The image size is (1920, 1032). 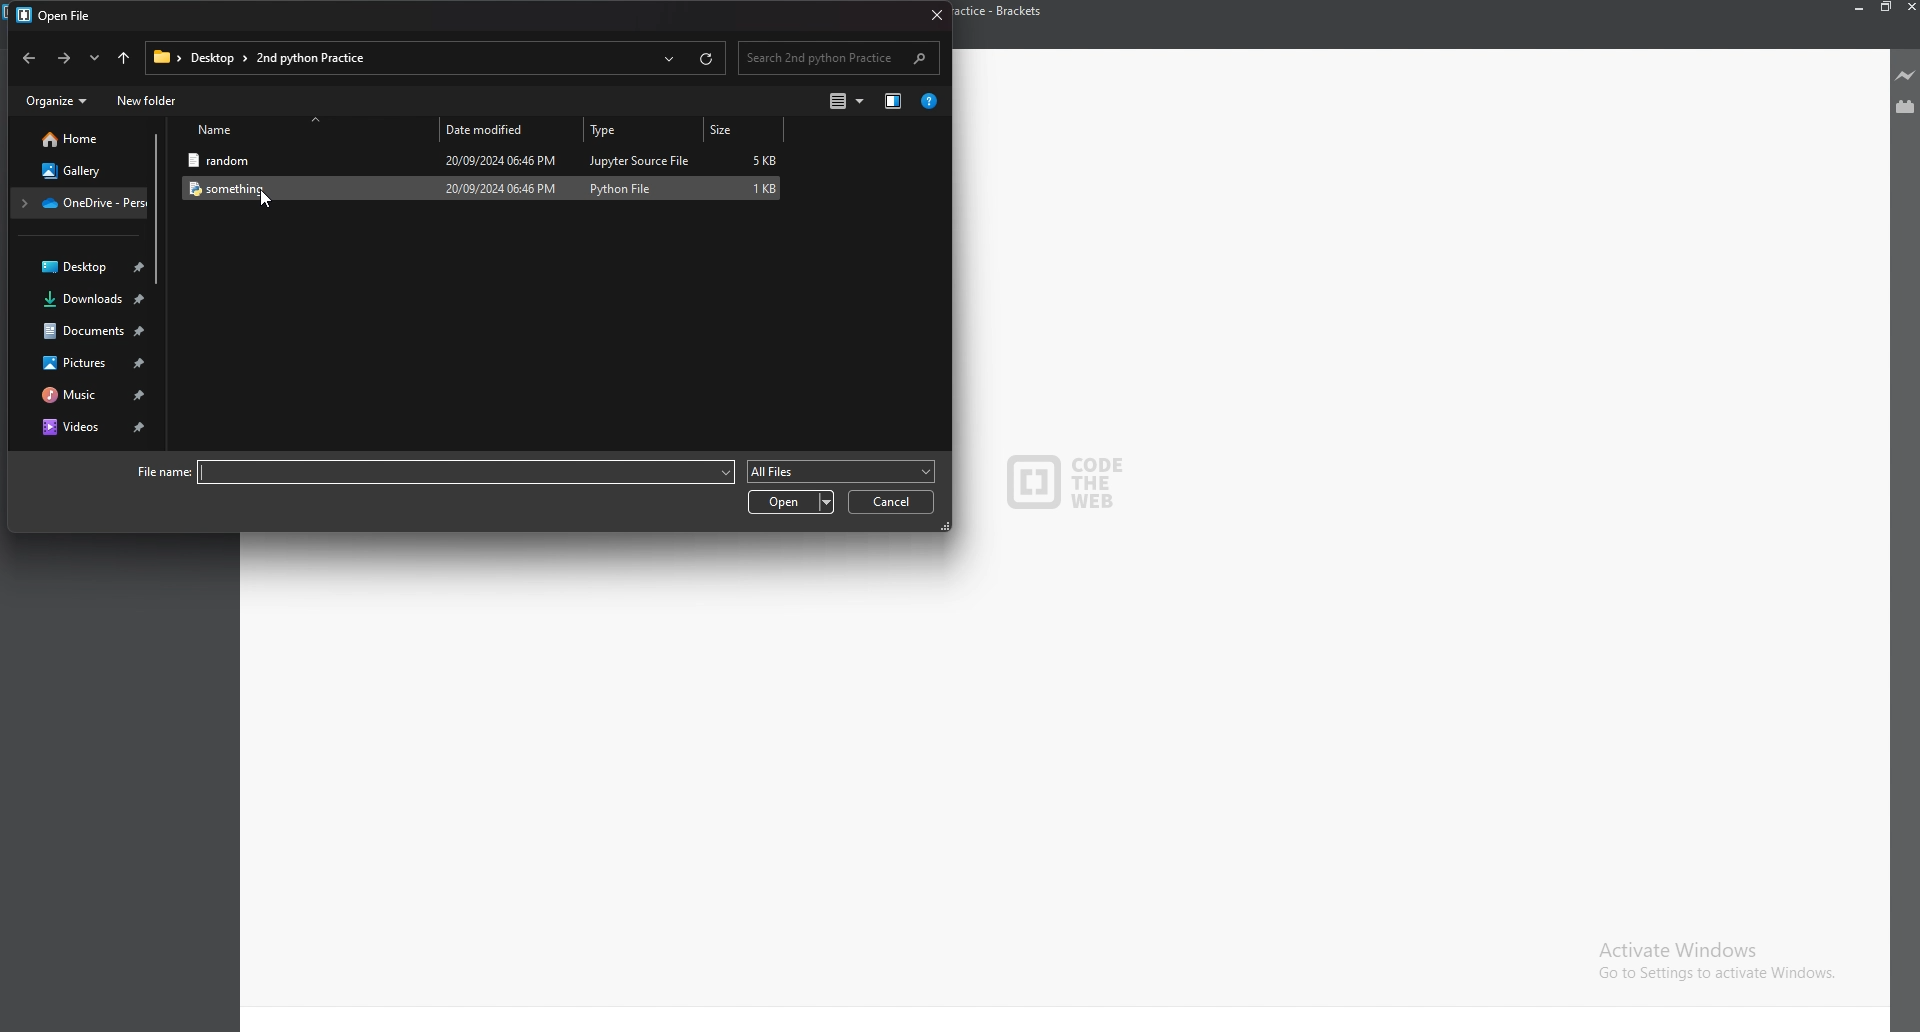 I want to click on help, so click(x=930, y=101).